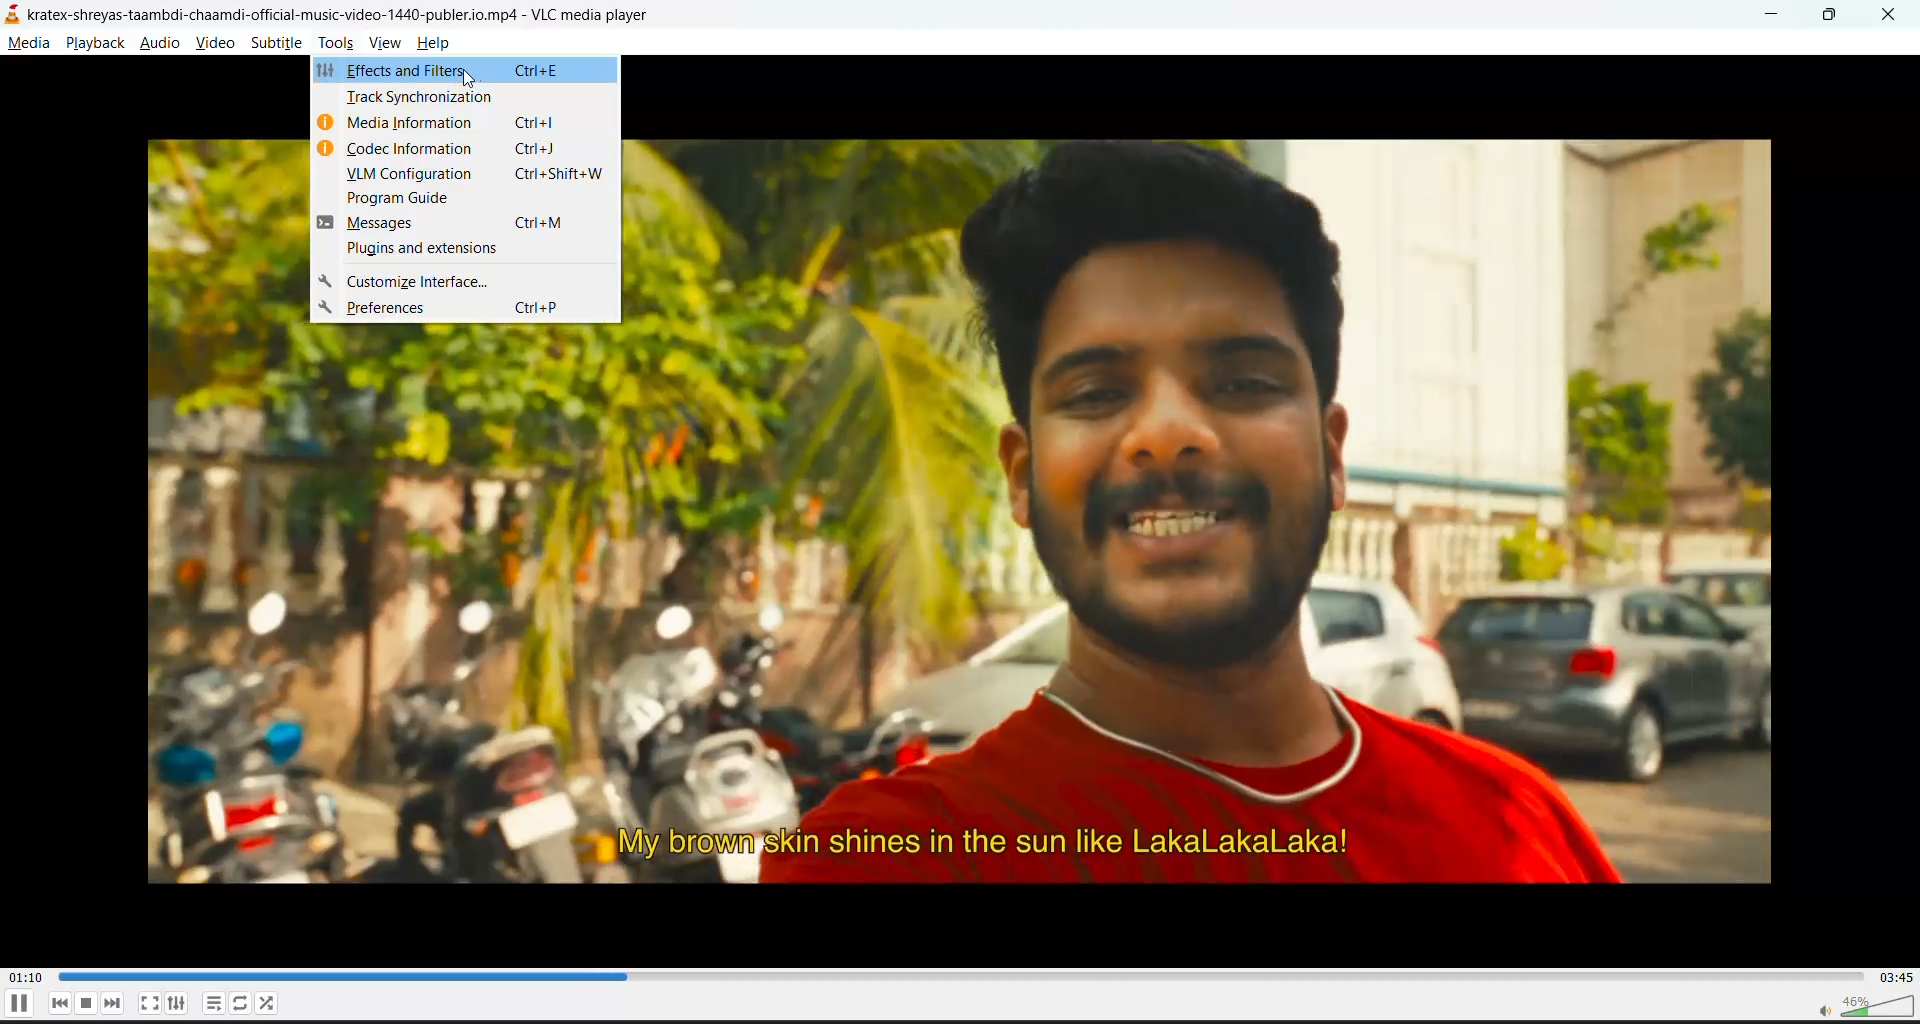 This screenshot has width=1920, height=1024. What do you see at coordinates (31, 47) in the screenshot?
I see `media` at bounding box center [31, 47].